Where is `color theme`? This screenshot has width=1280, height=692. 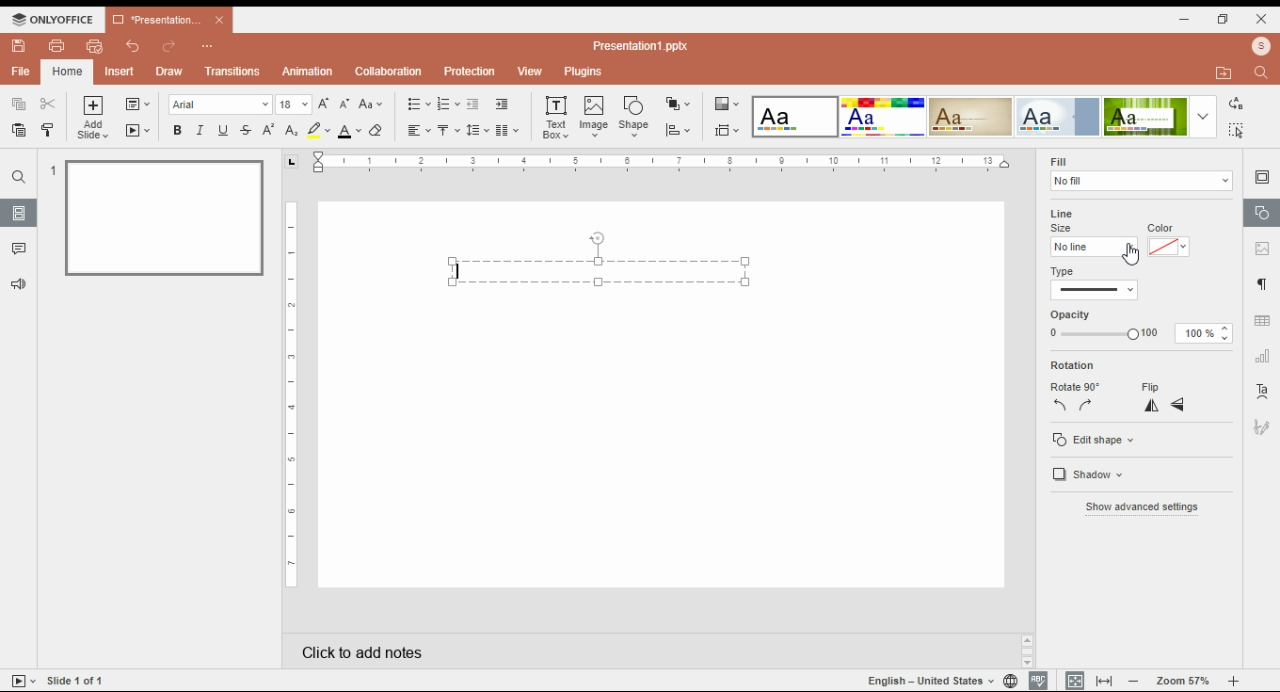
color theme is located at coordinates (883, 117).